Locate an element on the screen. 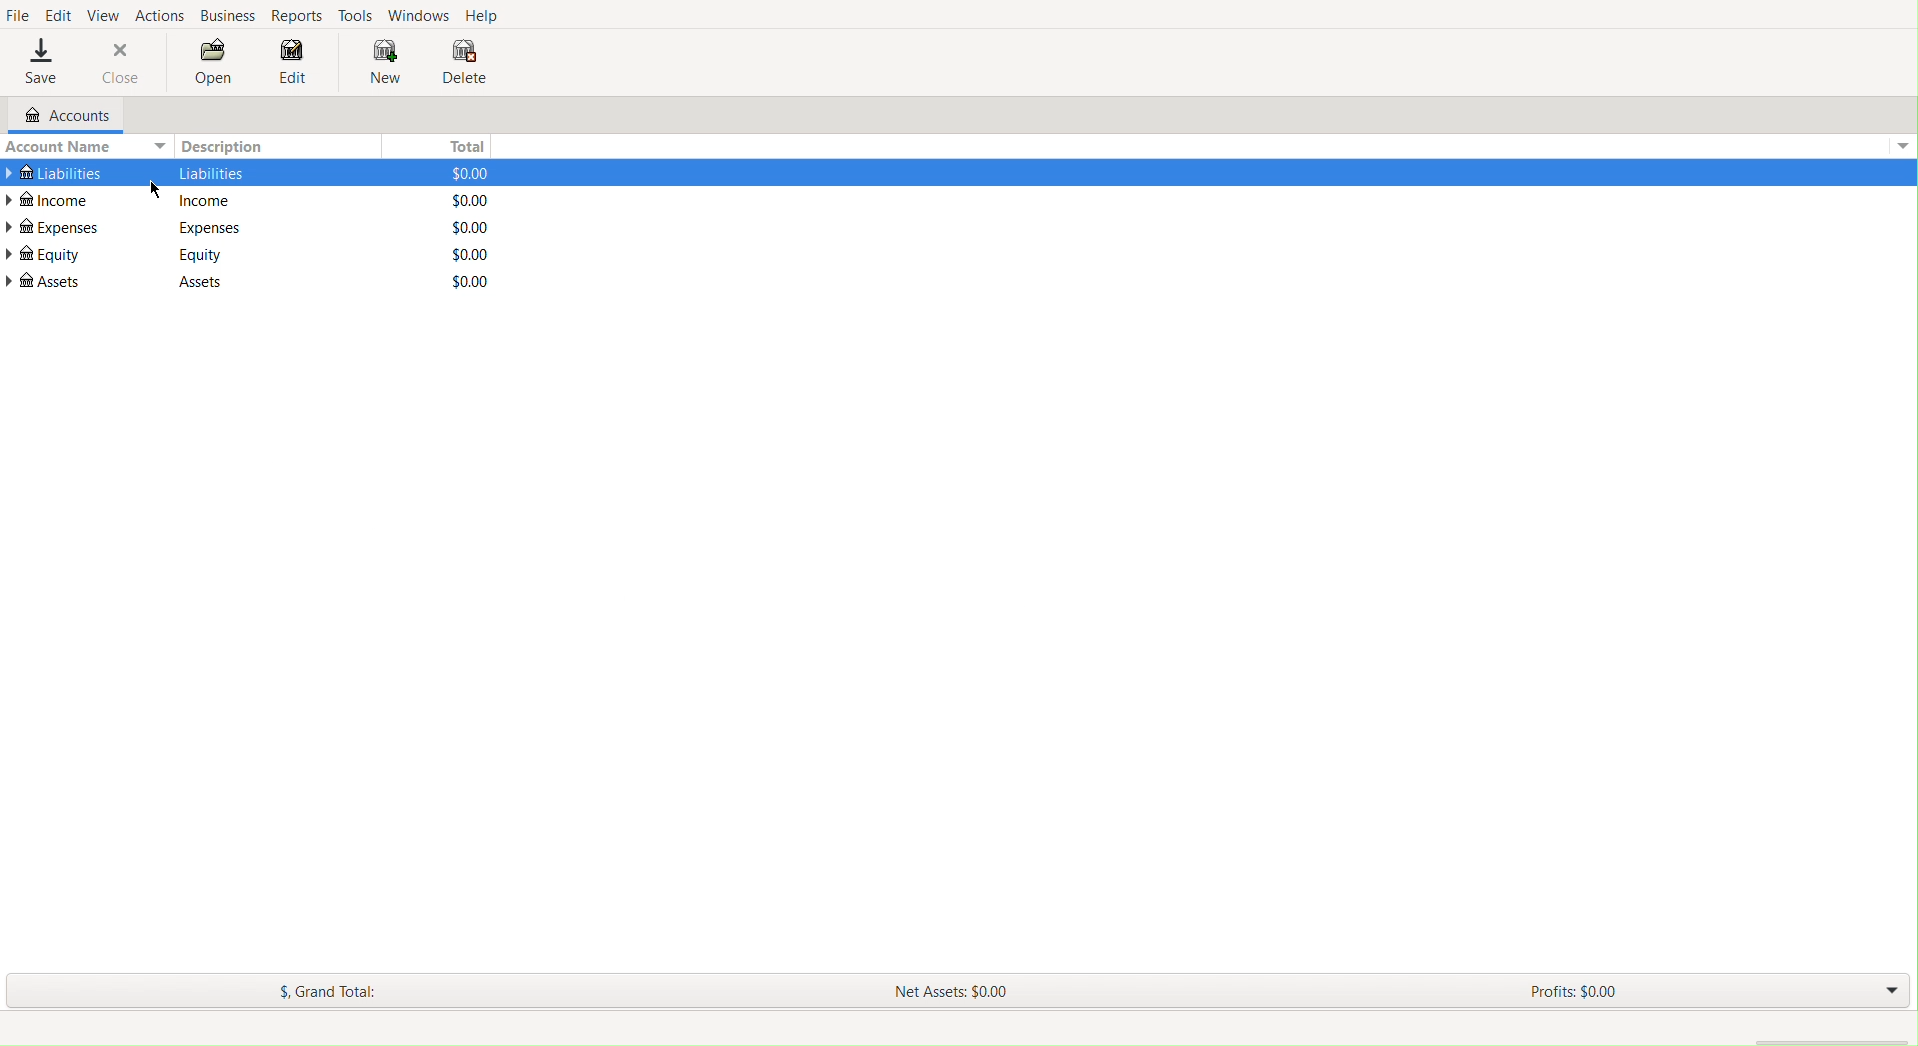 The image size is (1918, 1046). Profits is located at coordinates (1573, 993).